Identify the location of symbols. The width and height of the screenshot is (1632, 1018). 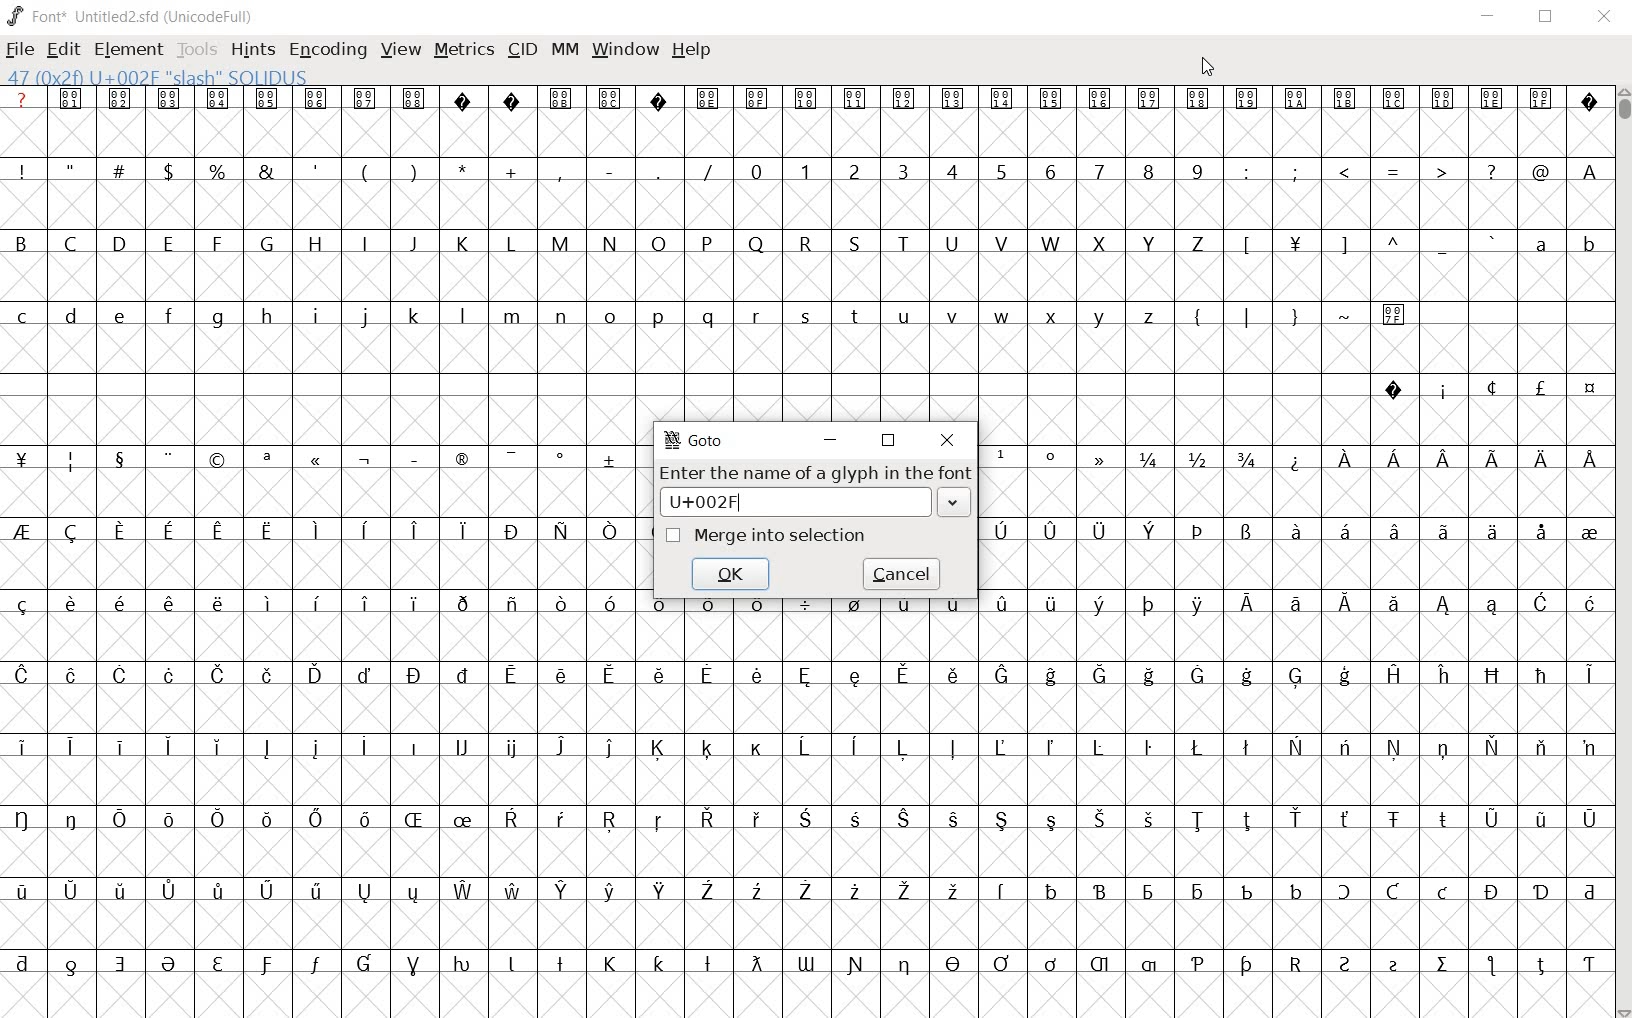
(1364, 244).